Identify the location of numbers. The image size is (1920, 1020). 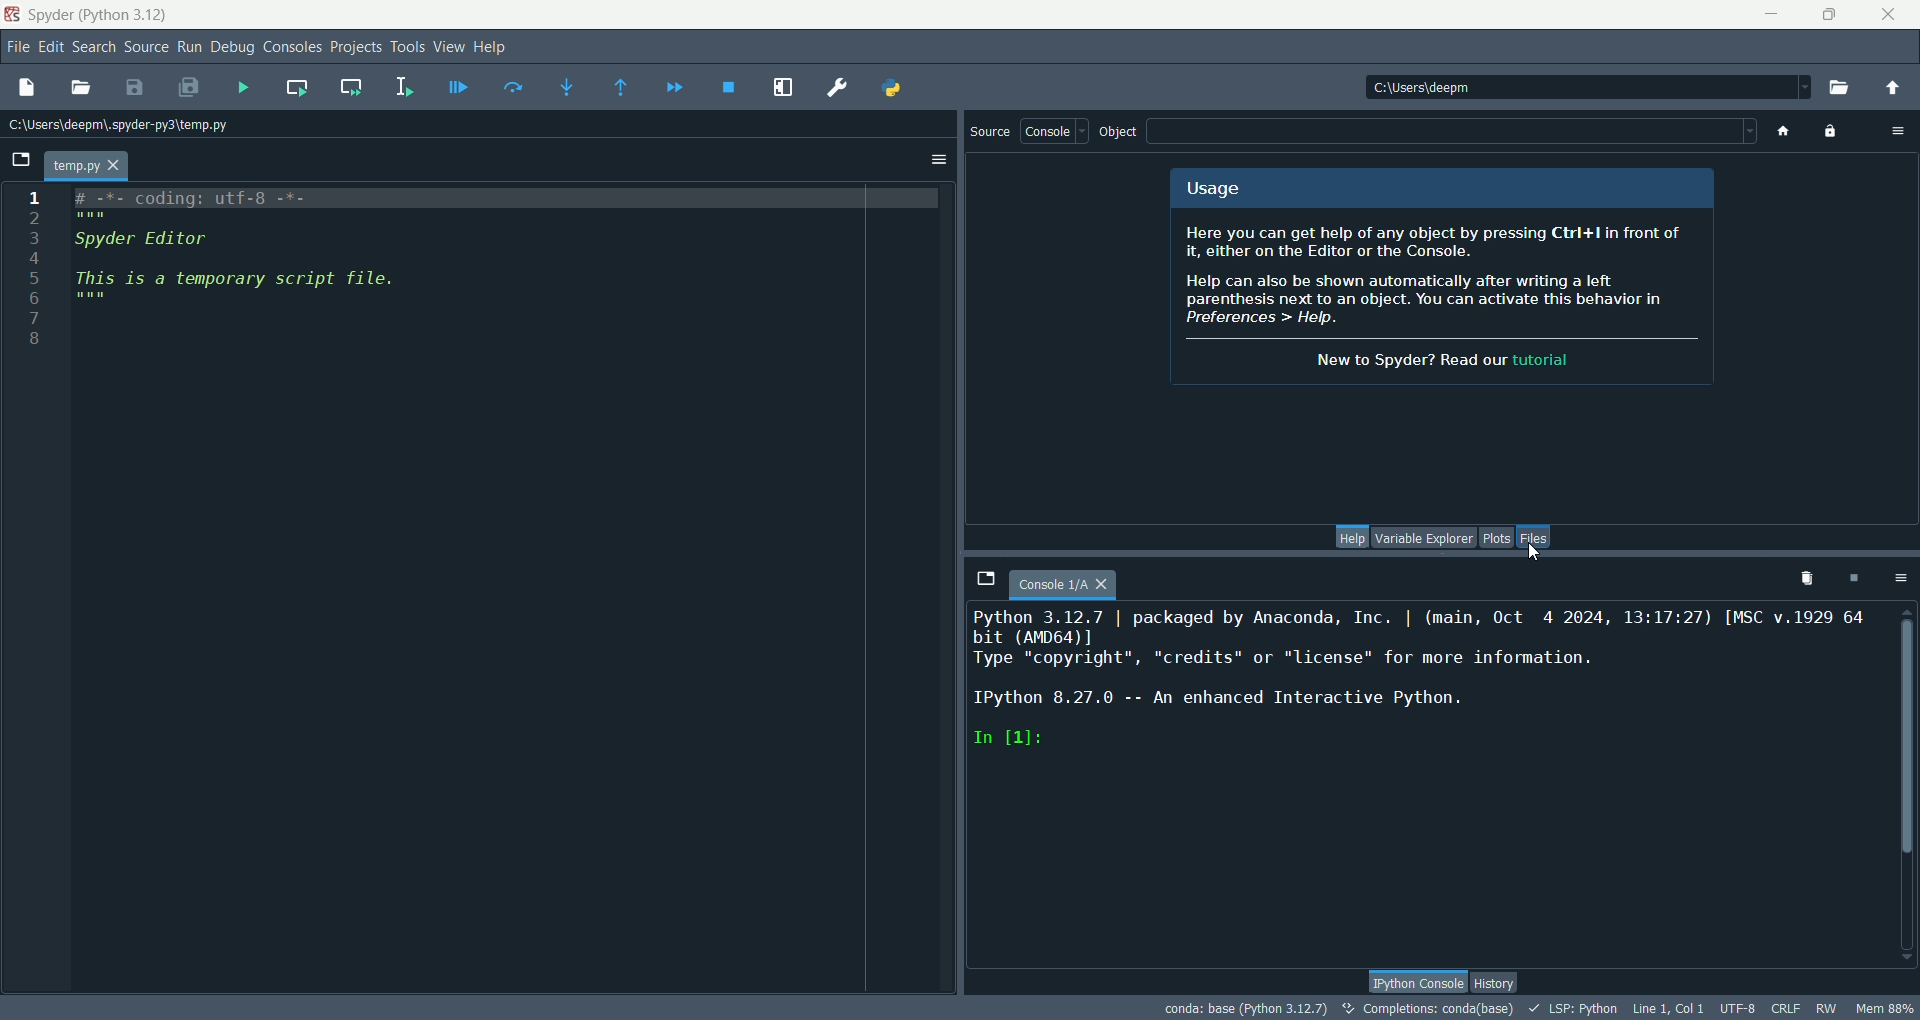
(37, 275).